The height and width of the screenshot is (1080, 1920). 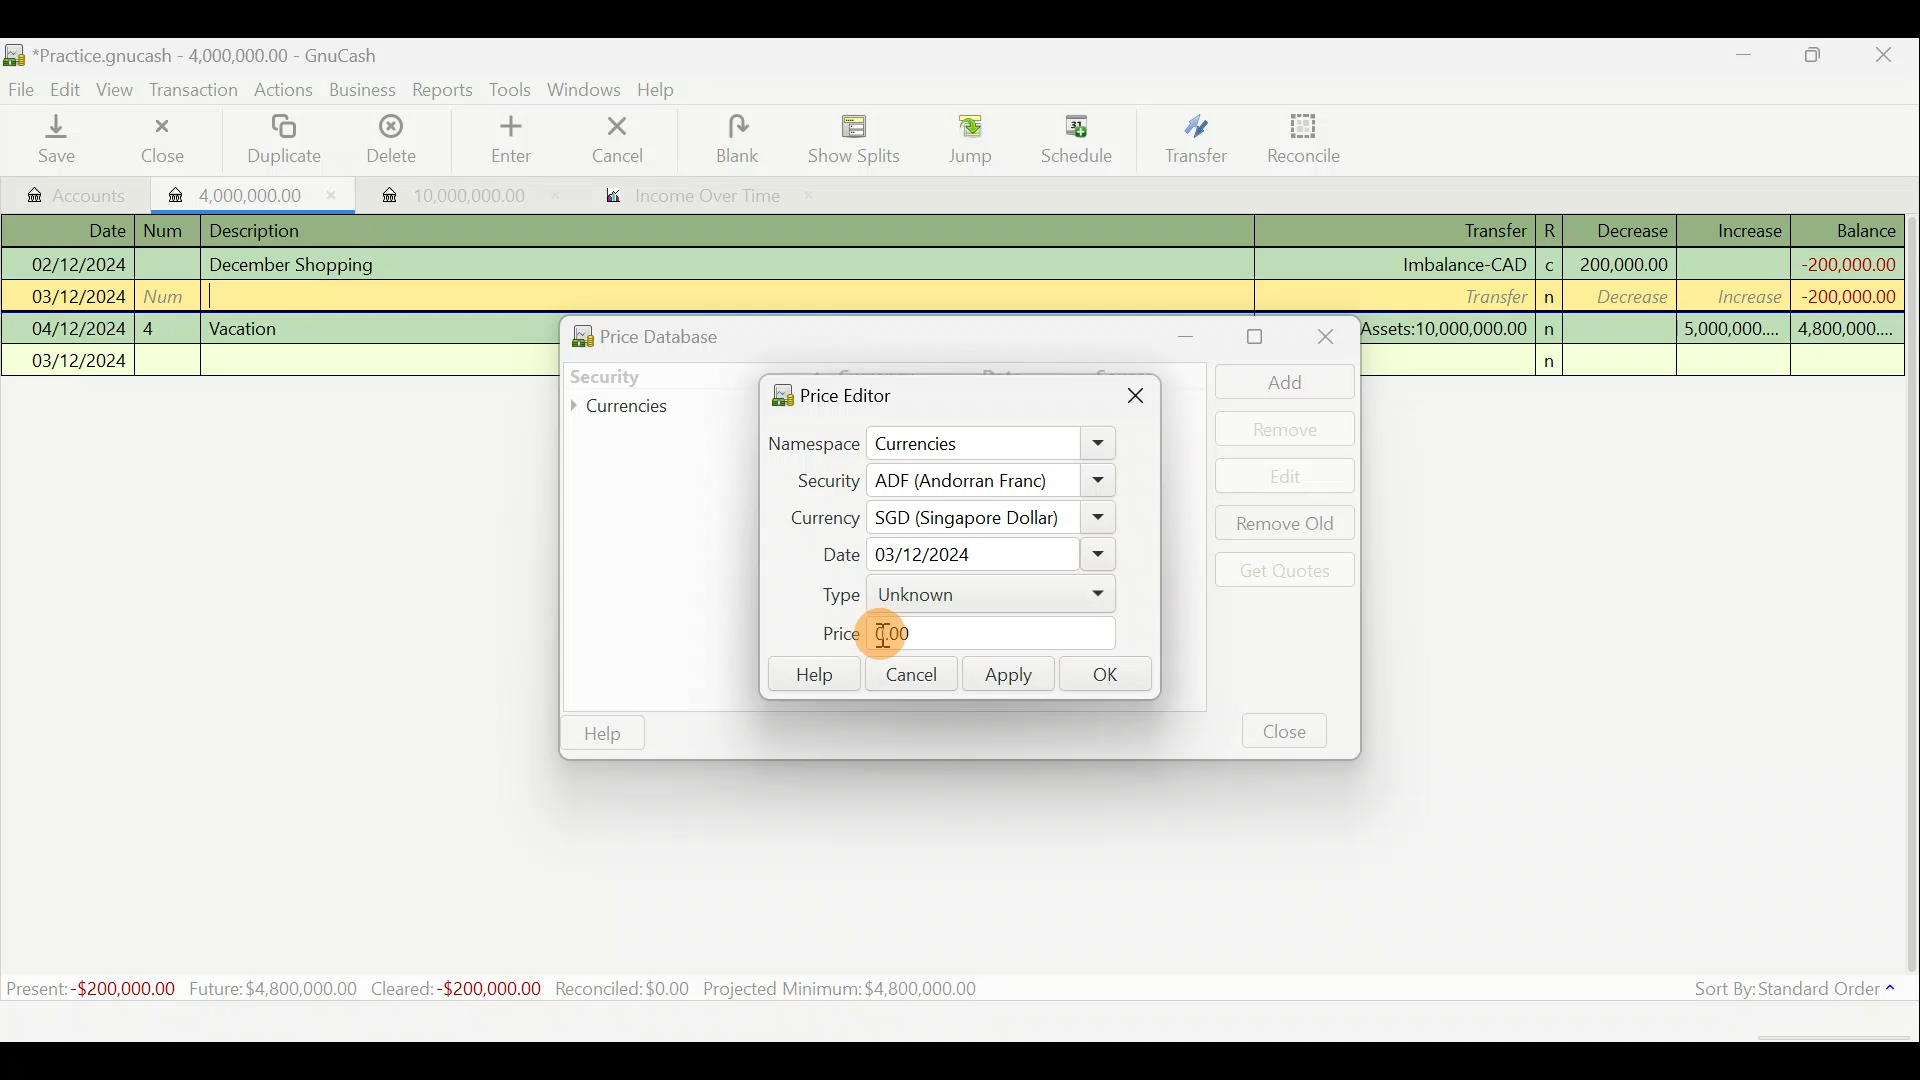 I want to click on Namespace, so click(x=943, y=445).